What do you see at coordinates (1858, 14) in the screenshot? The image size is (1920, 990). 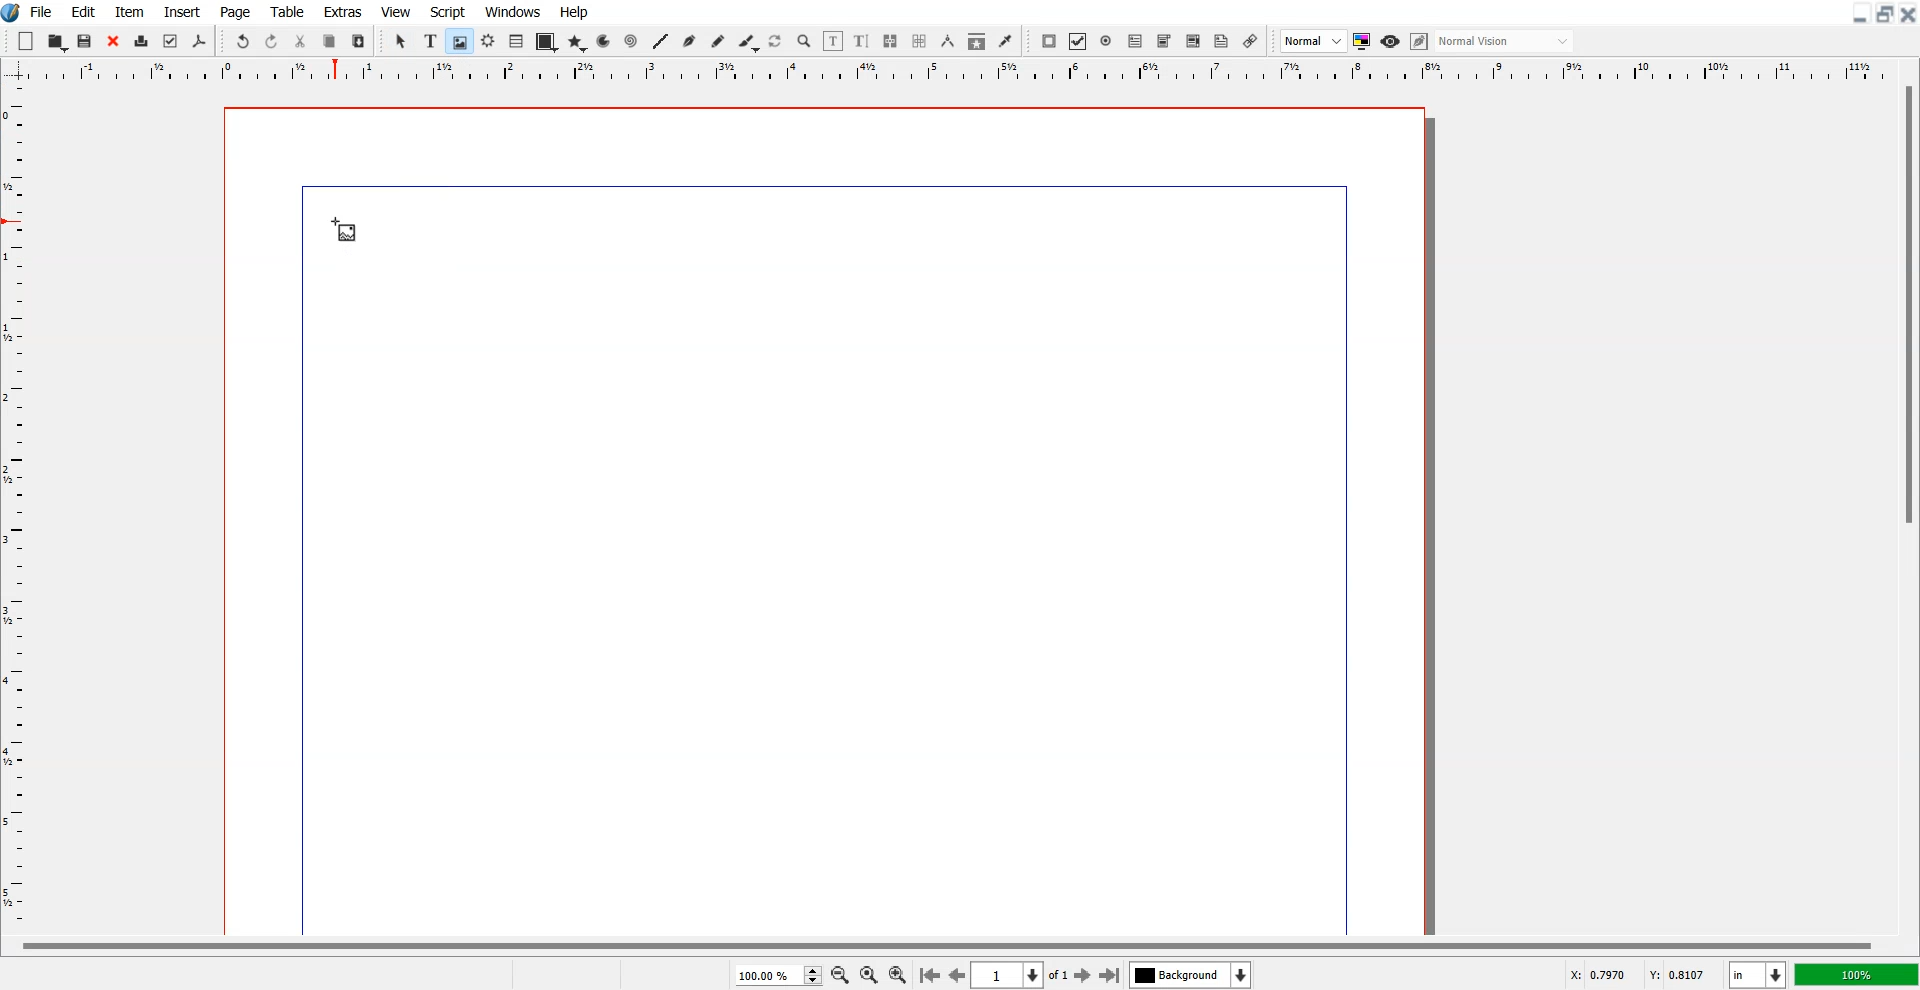 I see `Minimize` at bounding box center [1858, 14].